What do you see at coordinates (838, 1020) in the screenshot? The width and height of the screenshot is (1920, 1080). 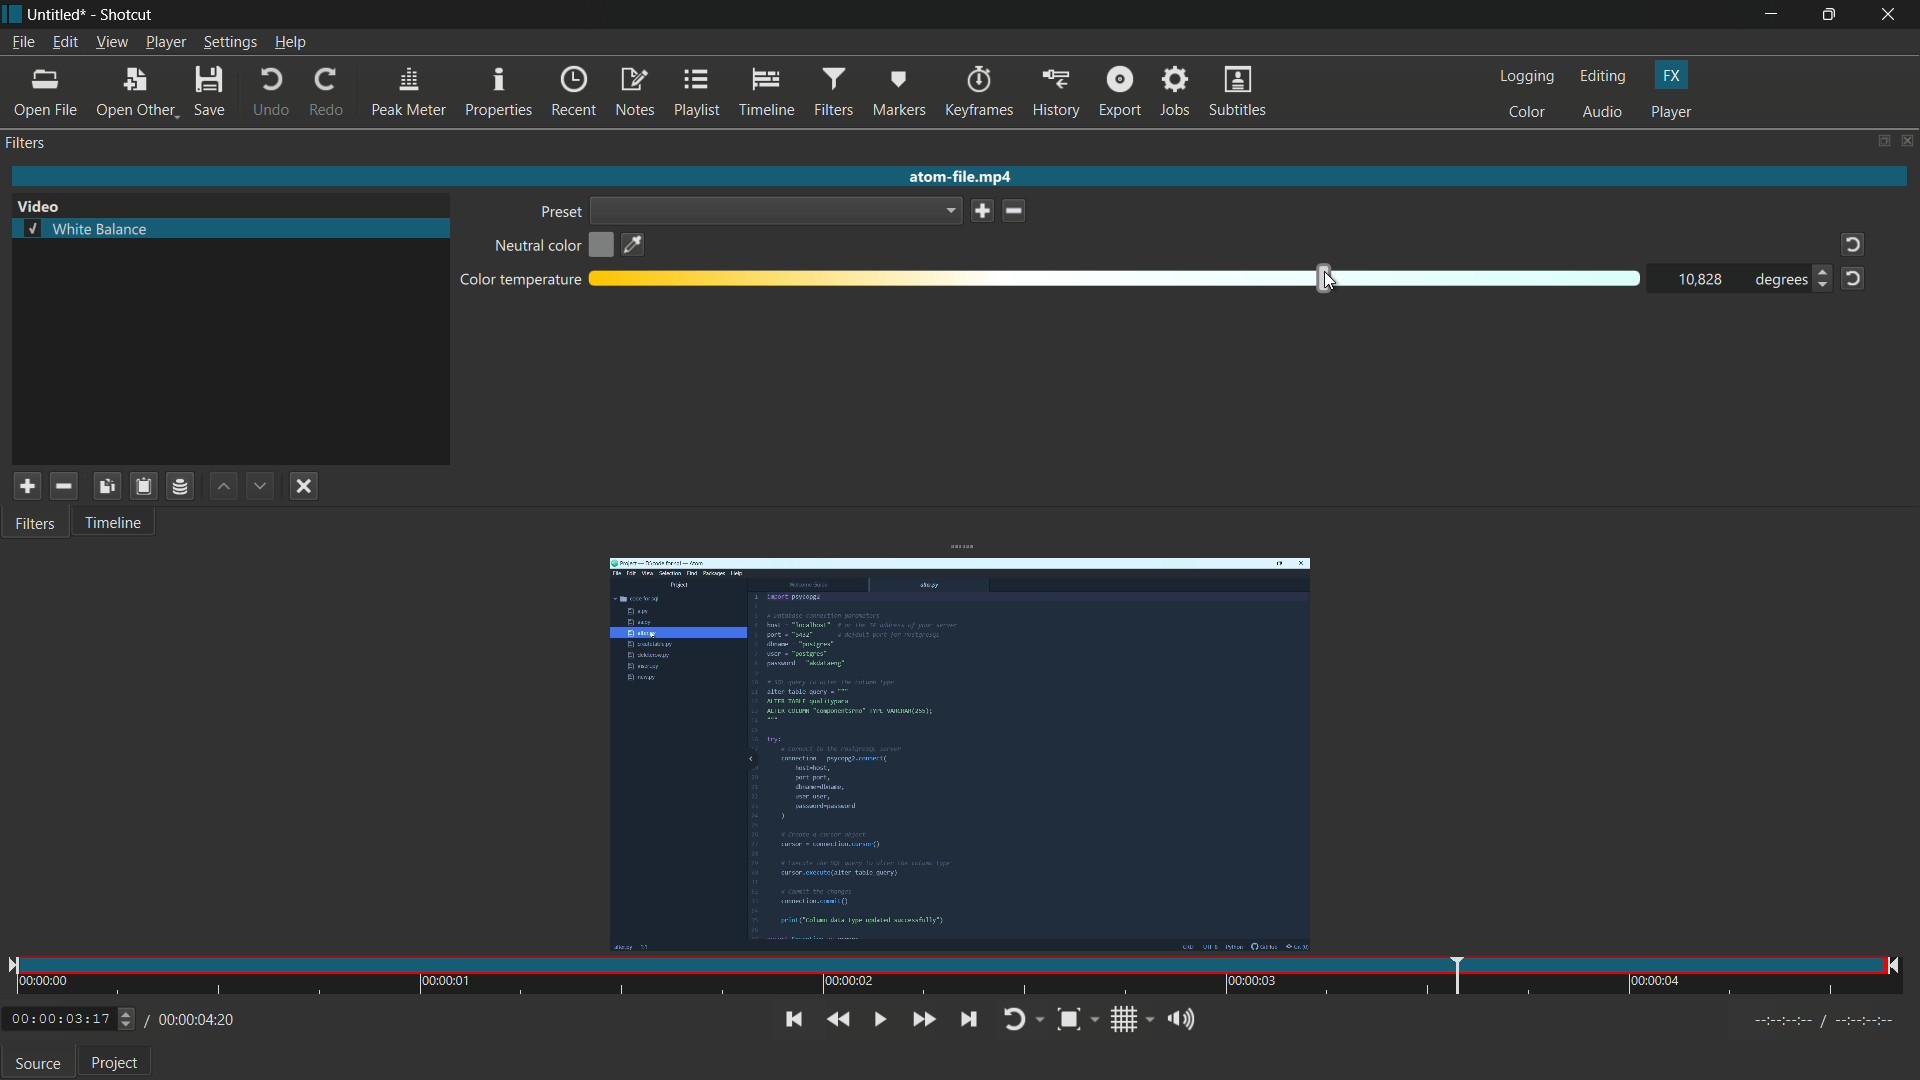 I see `quickly play backward` at bounding box center [838, 1020].